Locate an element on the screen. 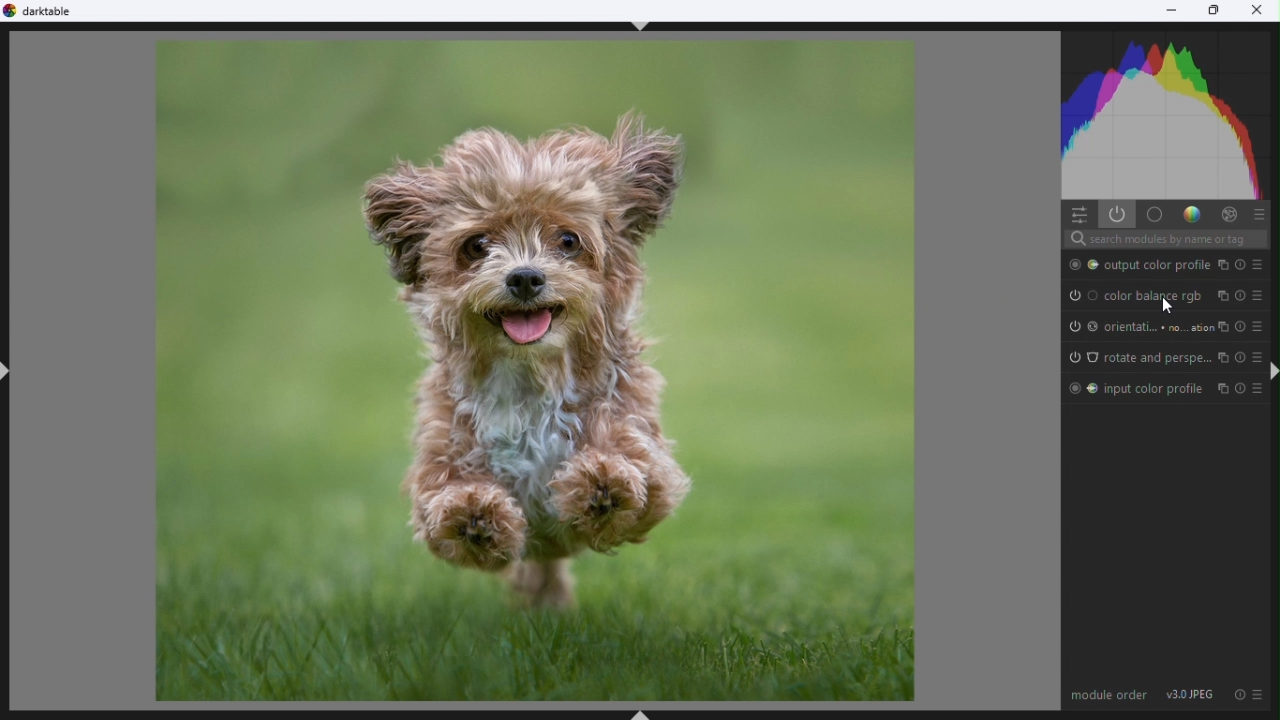  preset is located at coordinates (1263, 696).